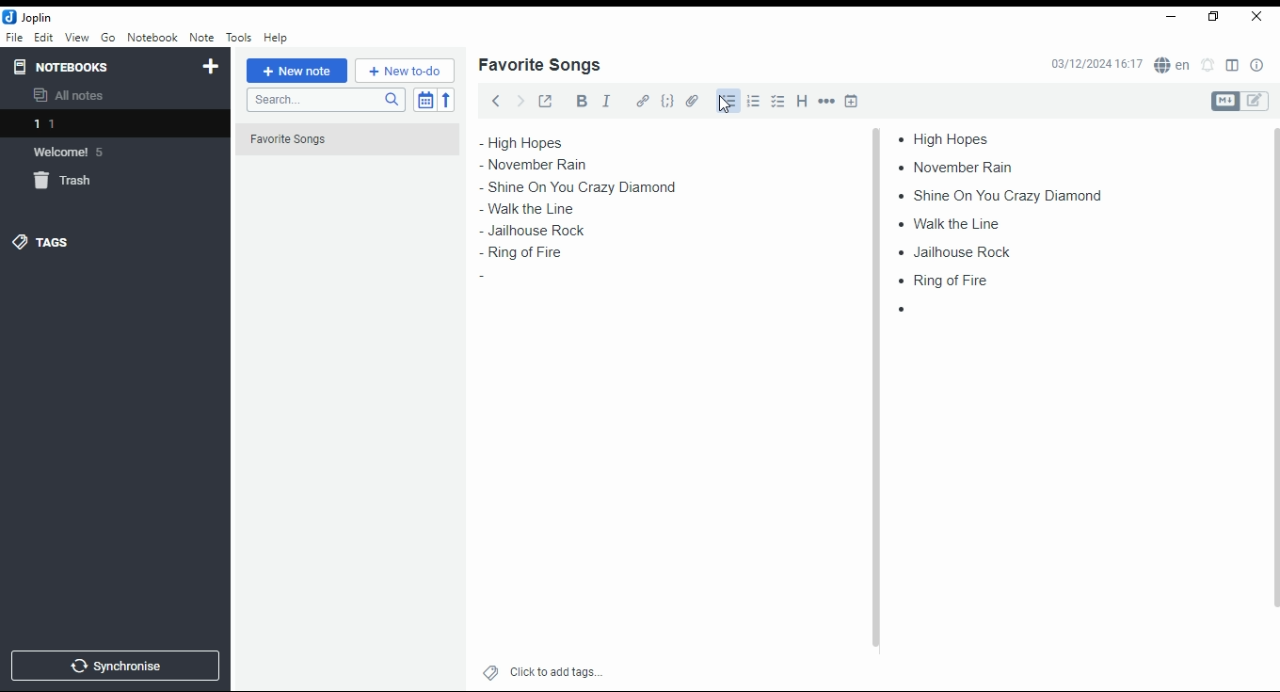 Image resolution: width=1280 pixels, height=692 pixels. Describe the element at coordinates (531, 231) in the screenshot. I see `jailhouse rock` at that location.